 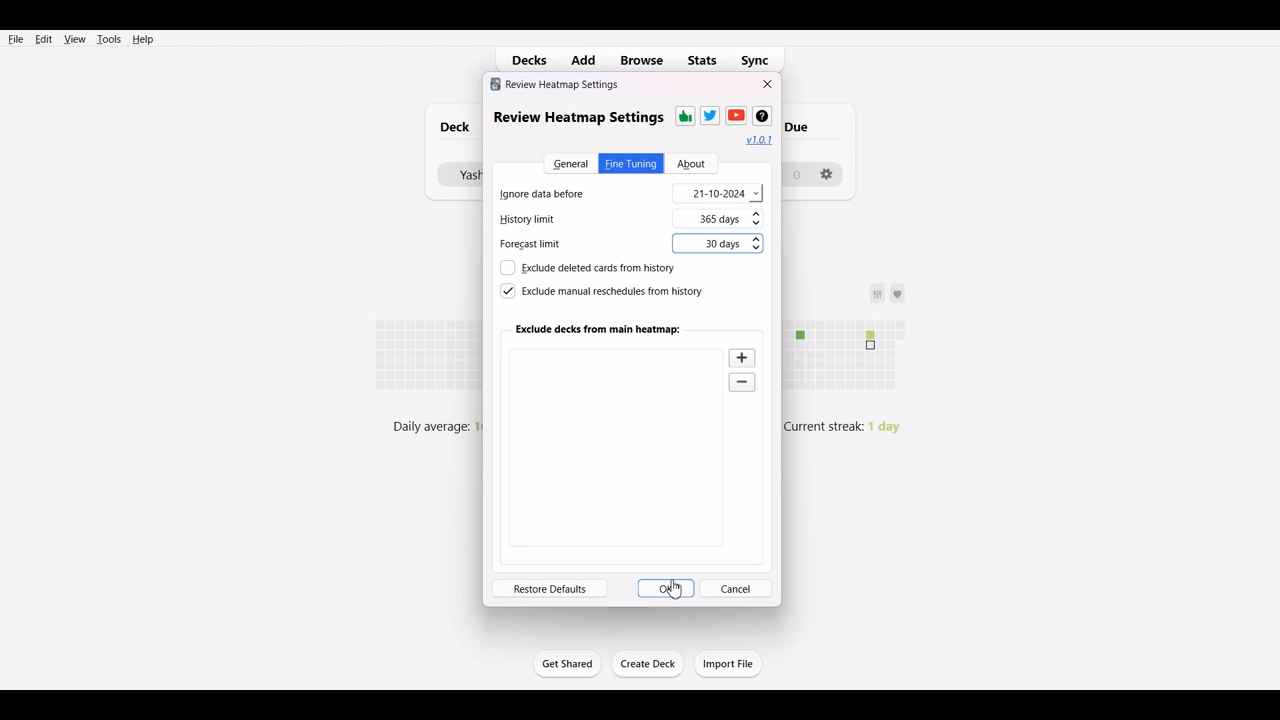 I want to click on Wikipedia, so click(x=761, y=116).